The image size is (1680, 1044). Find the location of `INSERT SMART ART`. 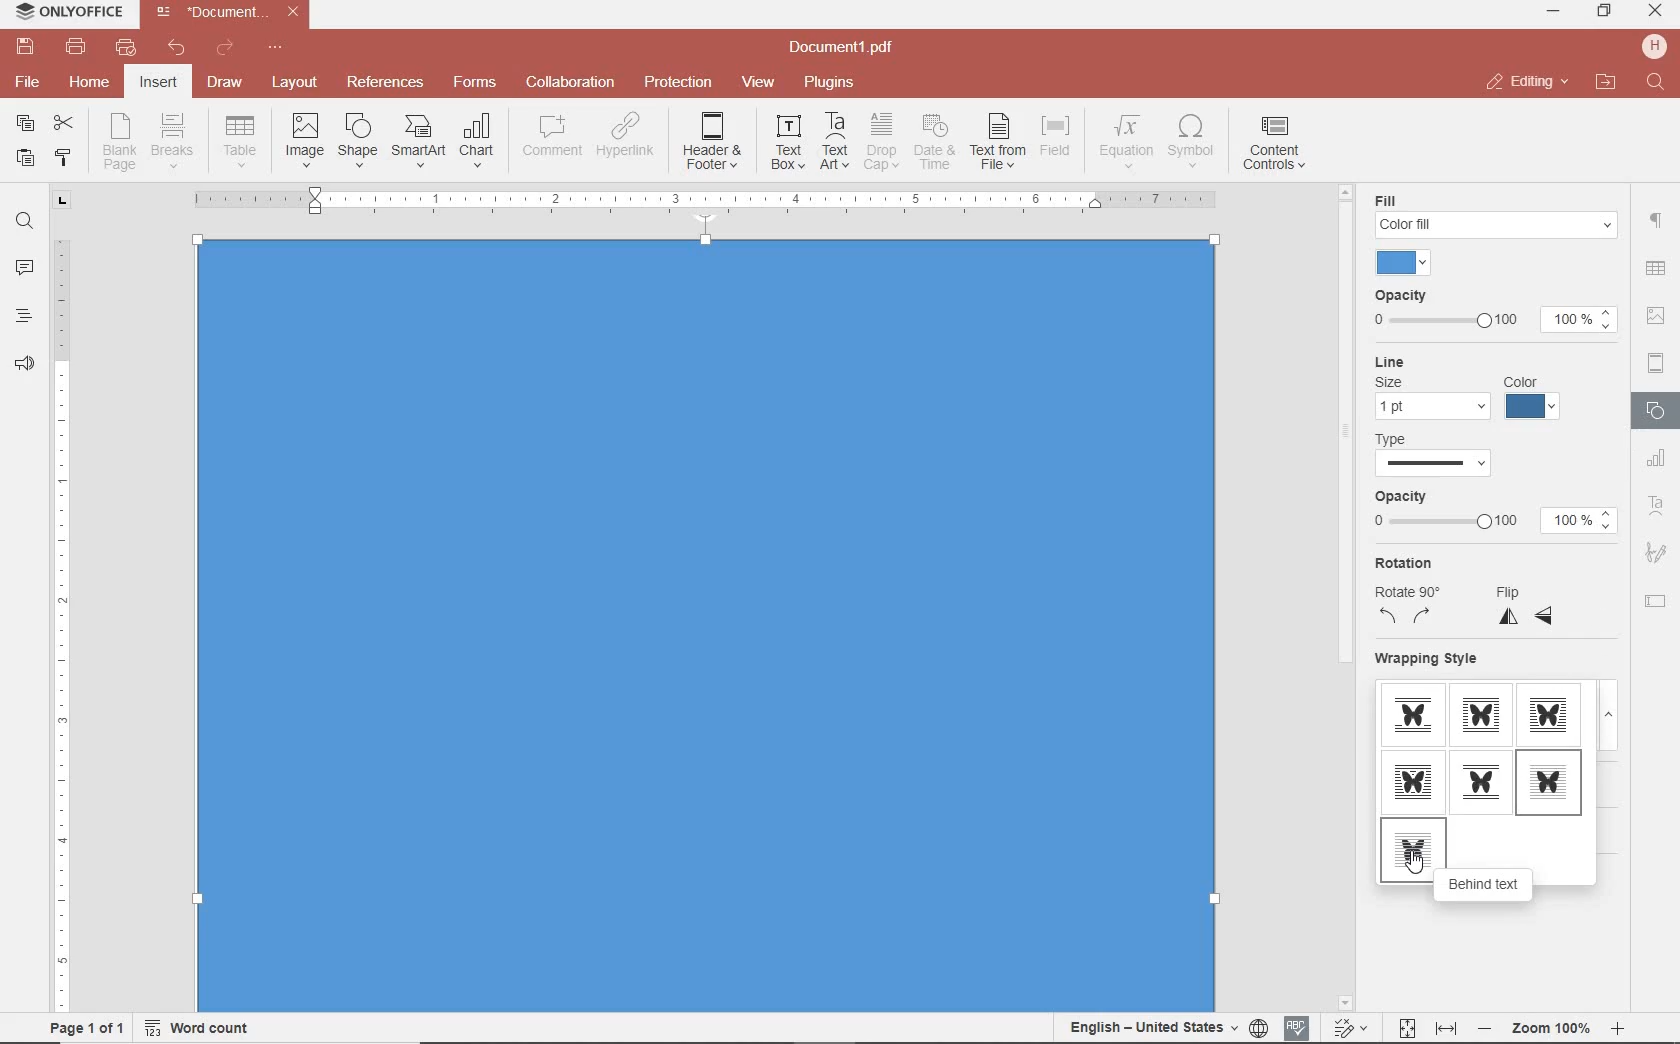

INSERT SMART ART is located at coordinates (419, 140).